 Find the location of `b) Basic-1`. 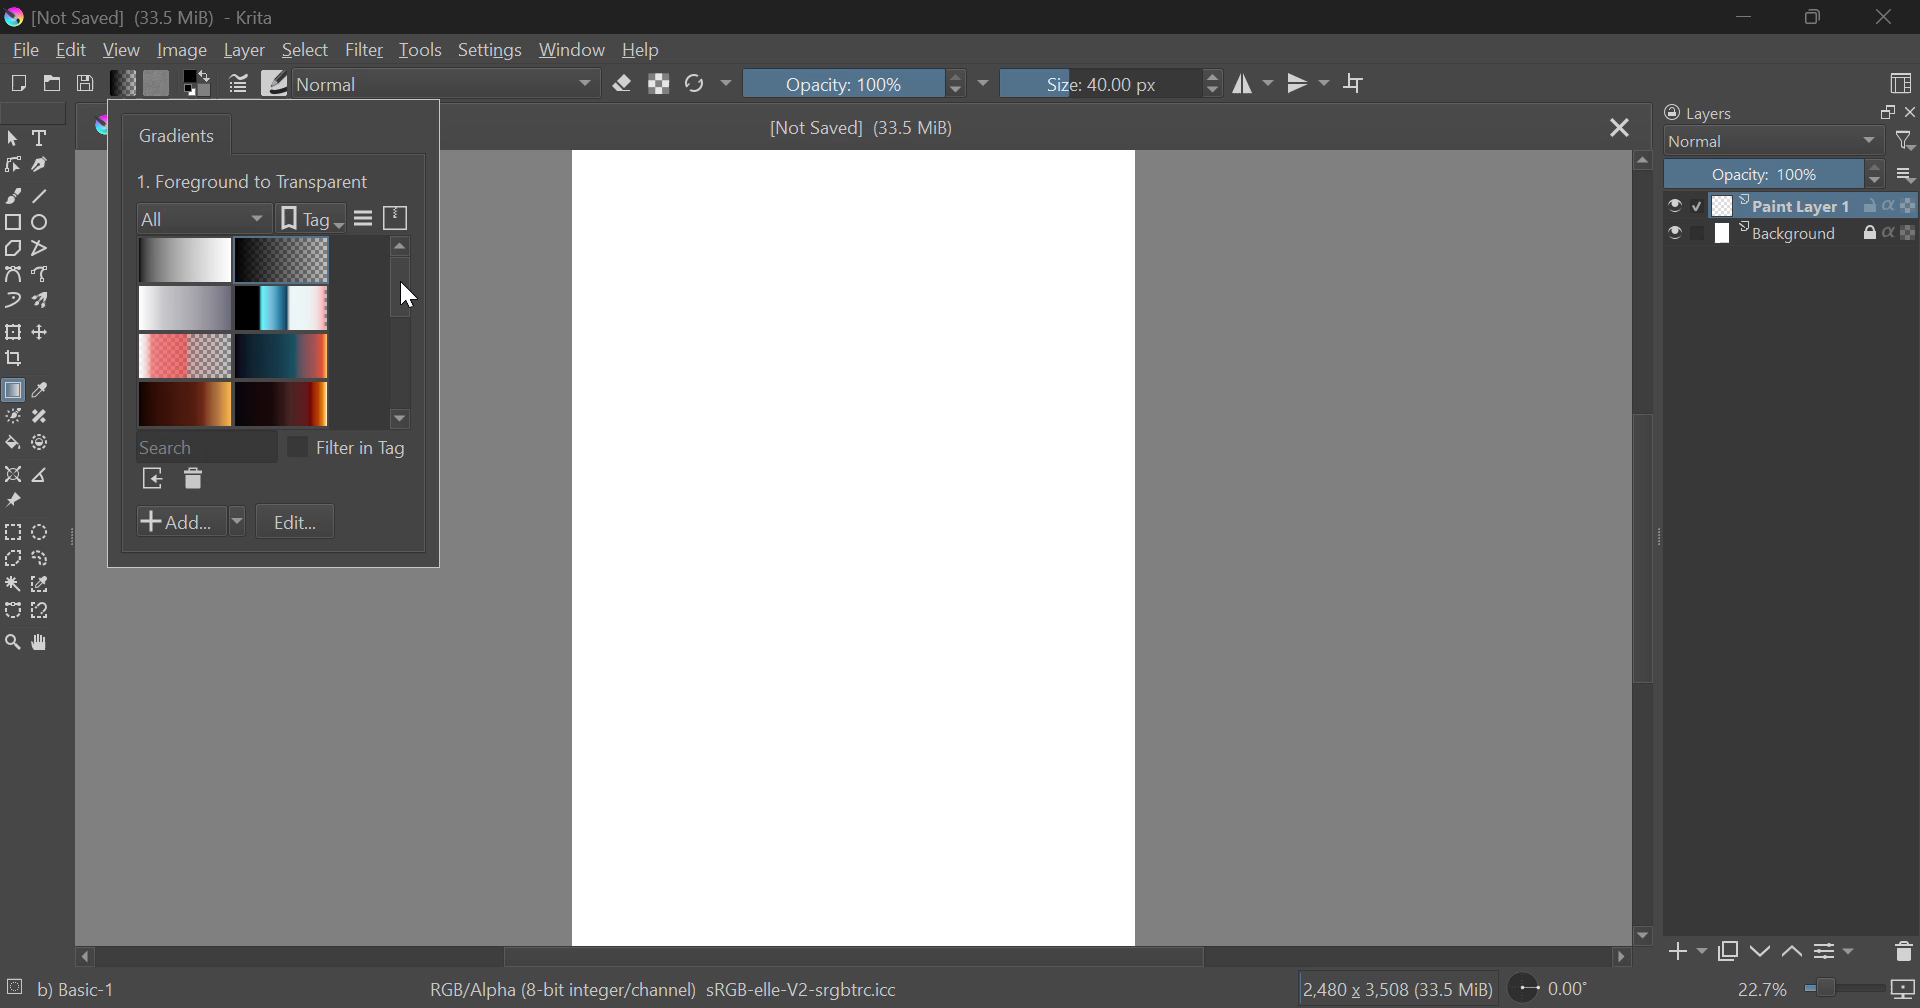

b) Basic-1 is located at coordinates (62, 991).